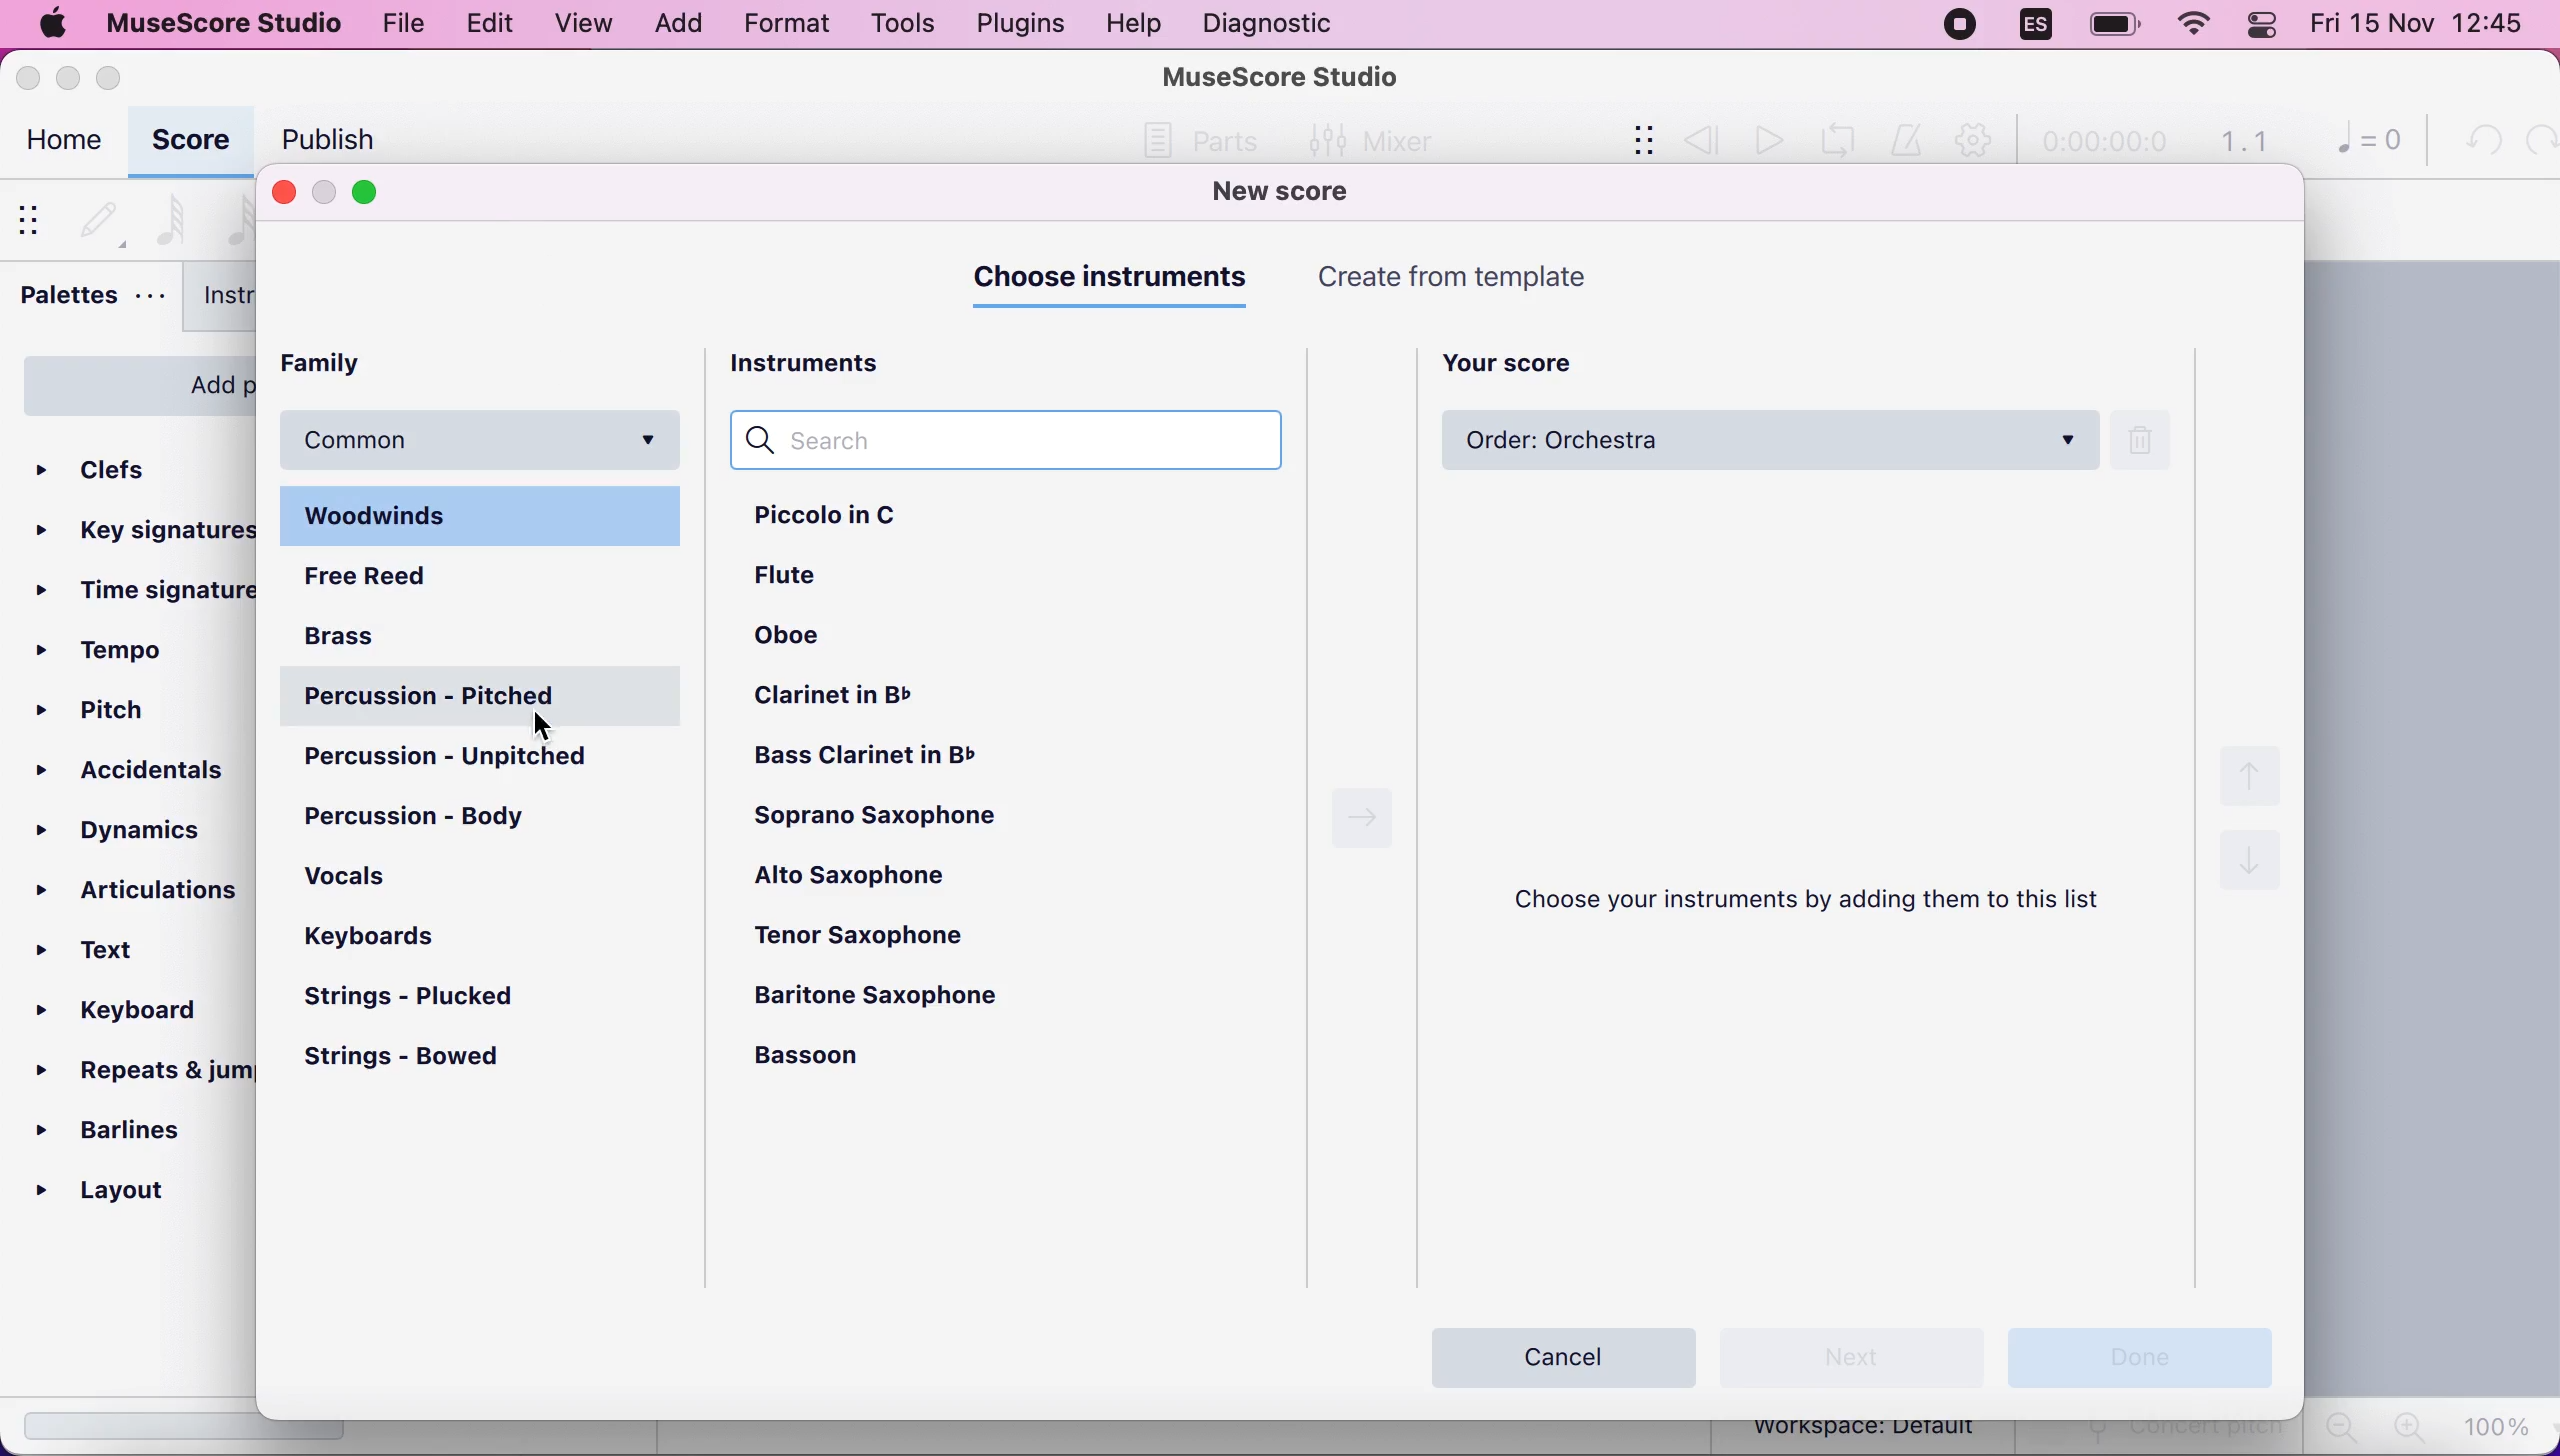 This screenshot has height=1456, width=2560. What do you see at coordinates (811, 631) in the screenshot?
I see `oboe` at bounding box center [811, 631].